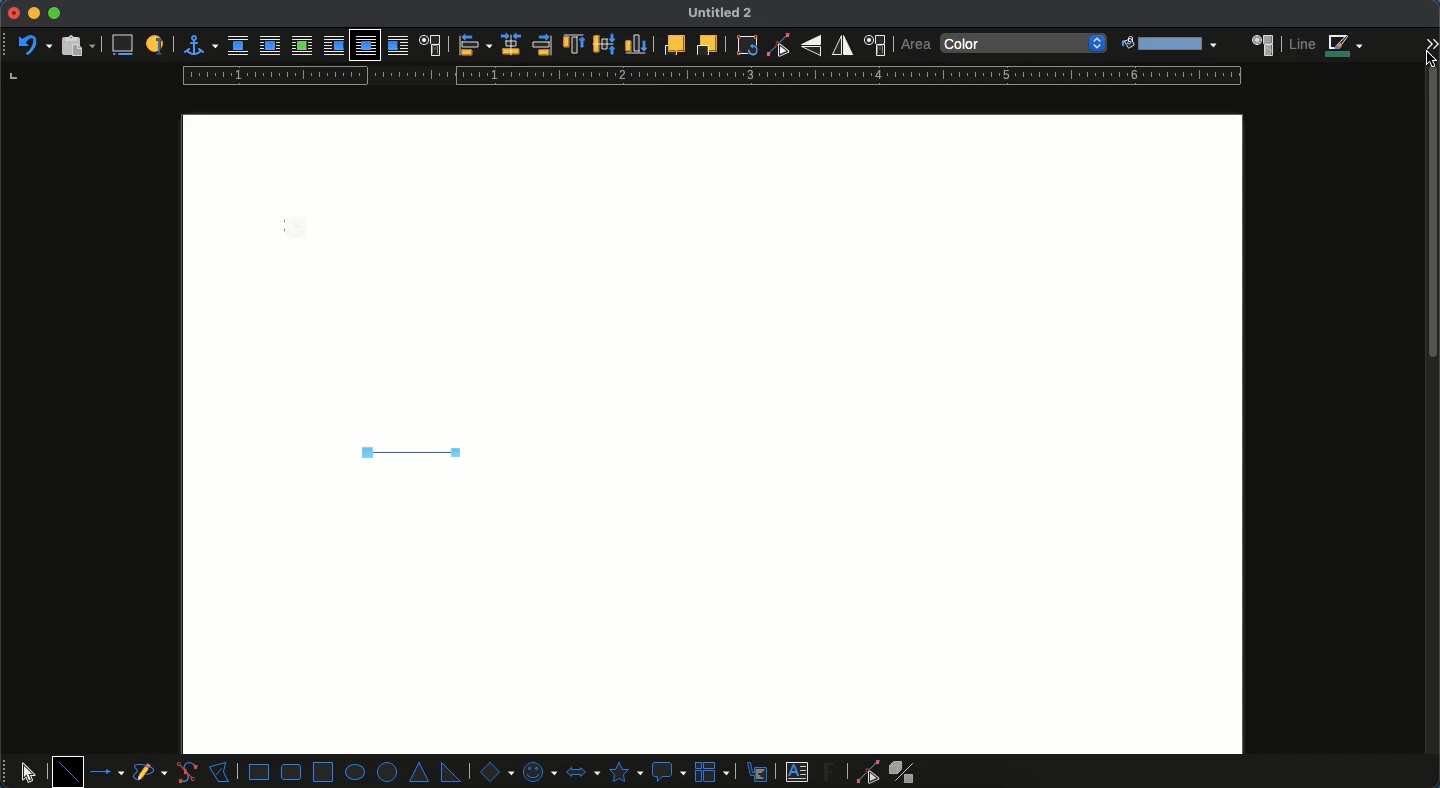 The height and width of the screenshot is (788, 1440). What do you see at coordinates (832, 771) in the screenshot?
I see `footwork text` at bounding box center [832, 771].